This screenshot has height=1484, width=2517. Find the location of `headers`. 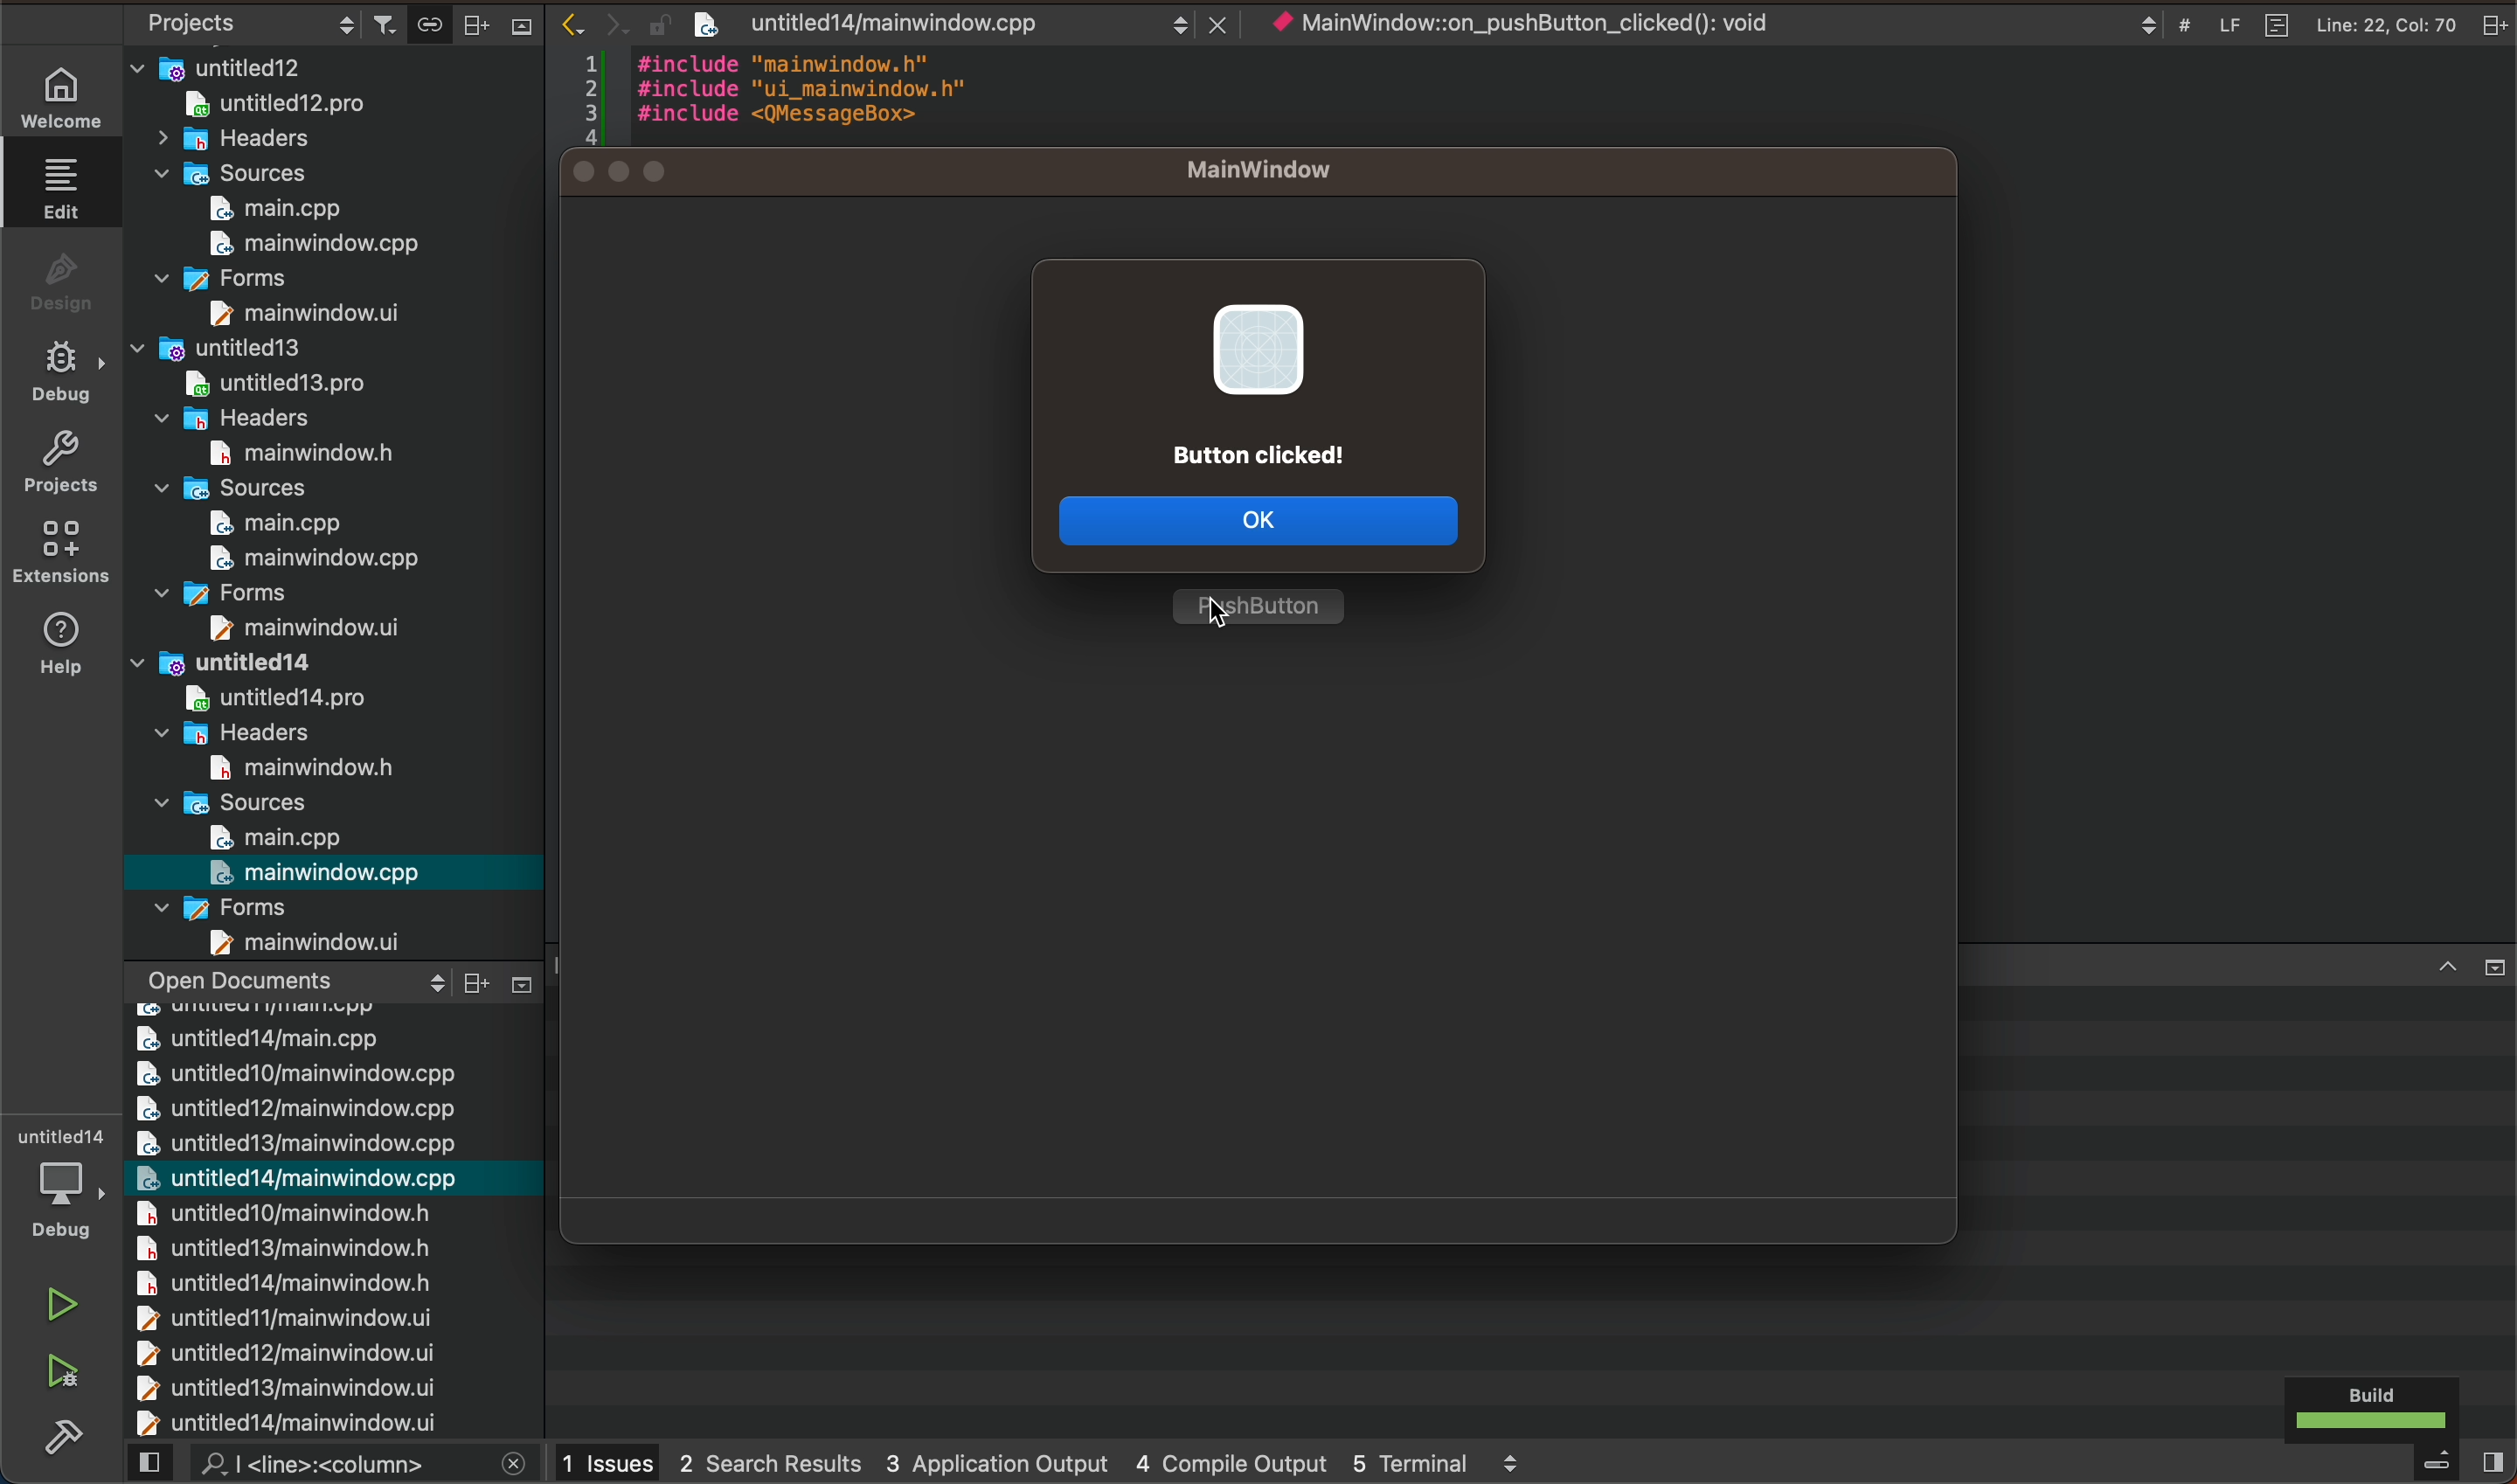

headers is located at coordinates (260, 142).